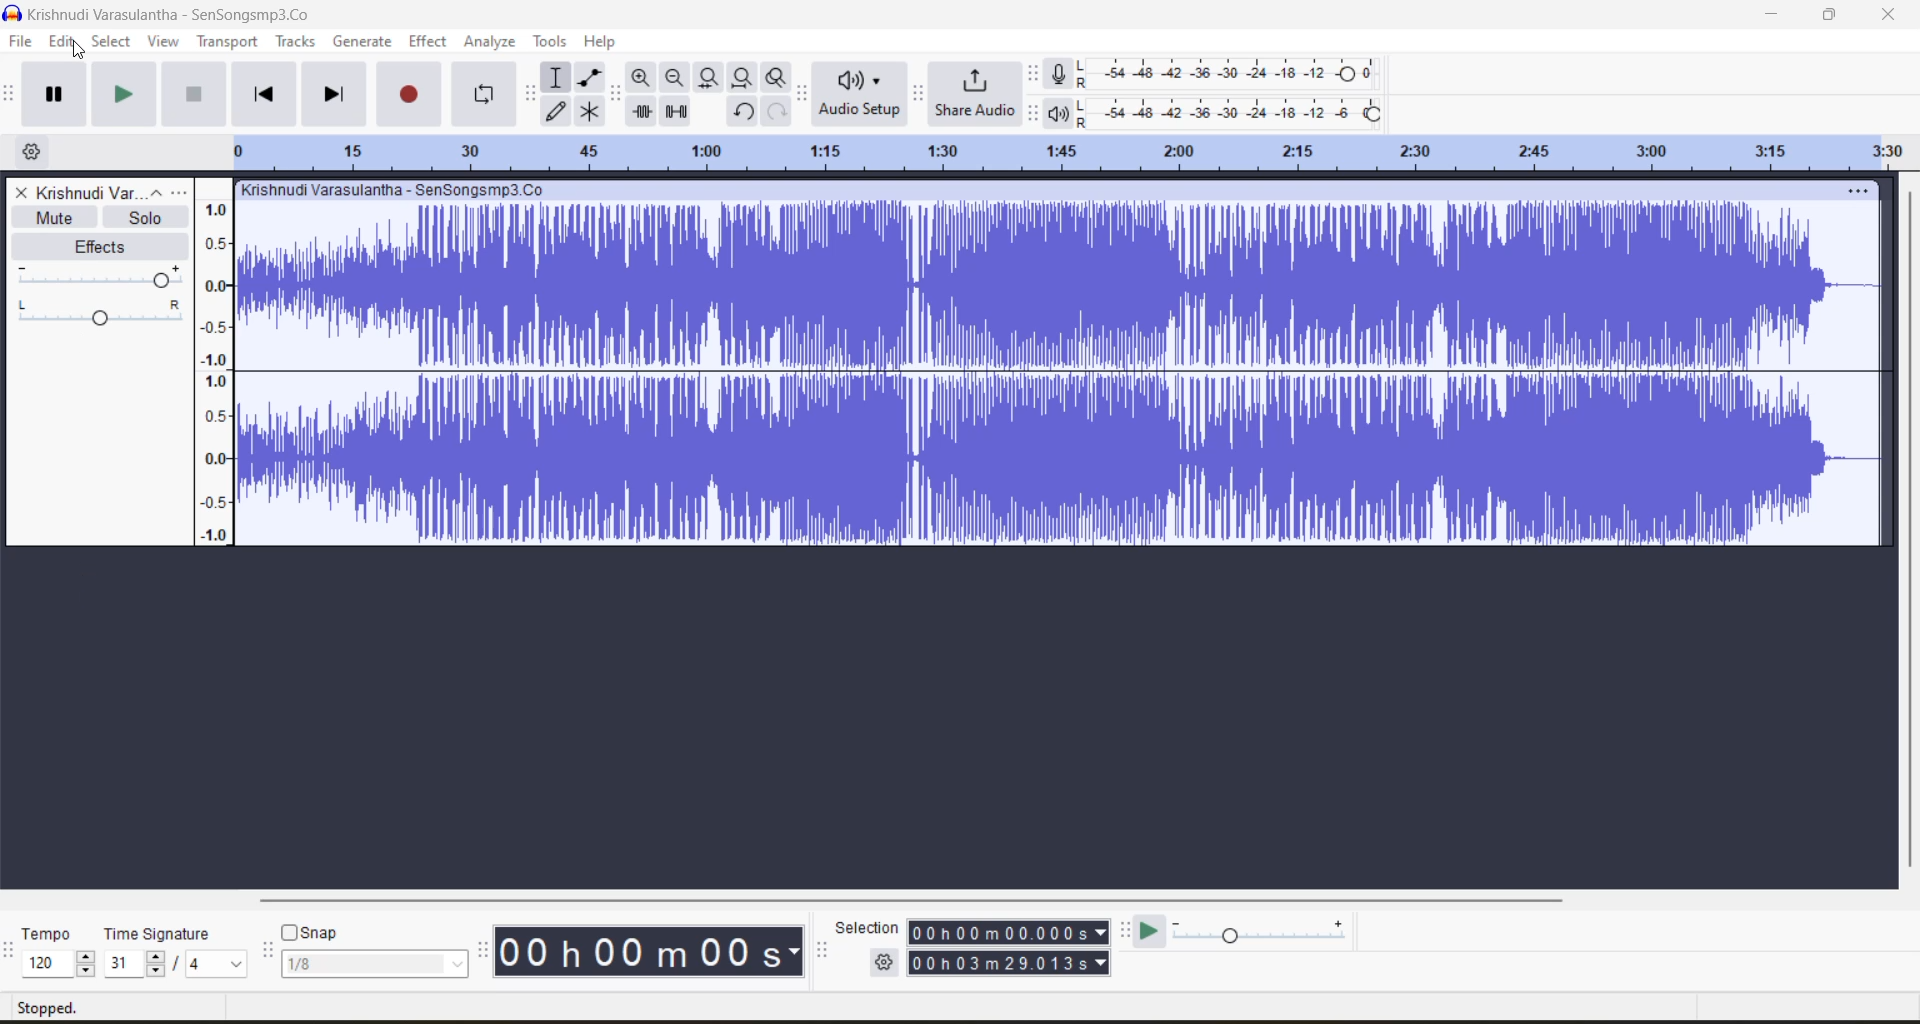 Image resolution: width=1920 pixels, height=1024 pixels. I want to click on snap, so click(373, 949).